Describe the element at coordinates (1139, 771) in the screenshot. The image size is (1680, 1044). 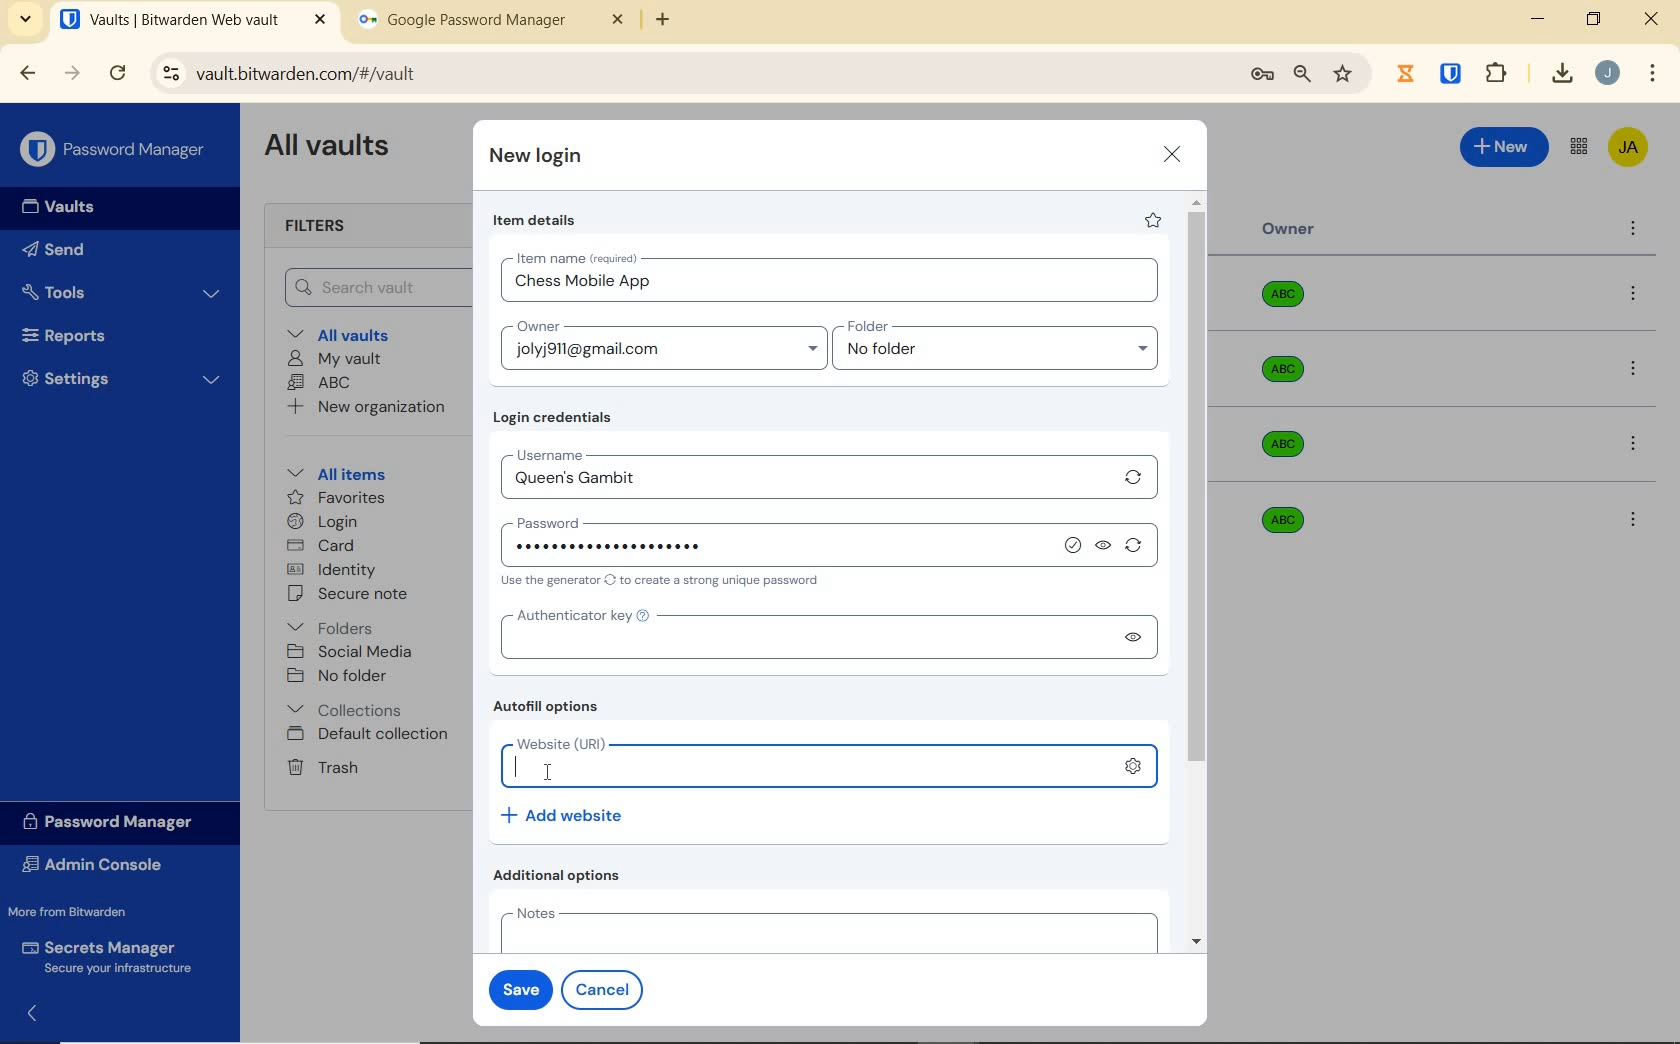
I see `link` at that location.